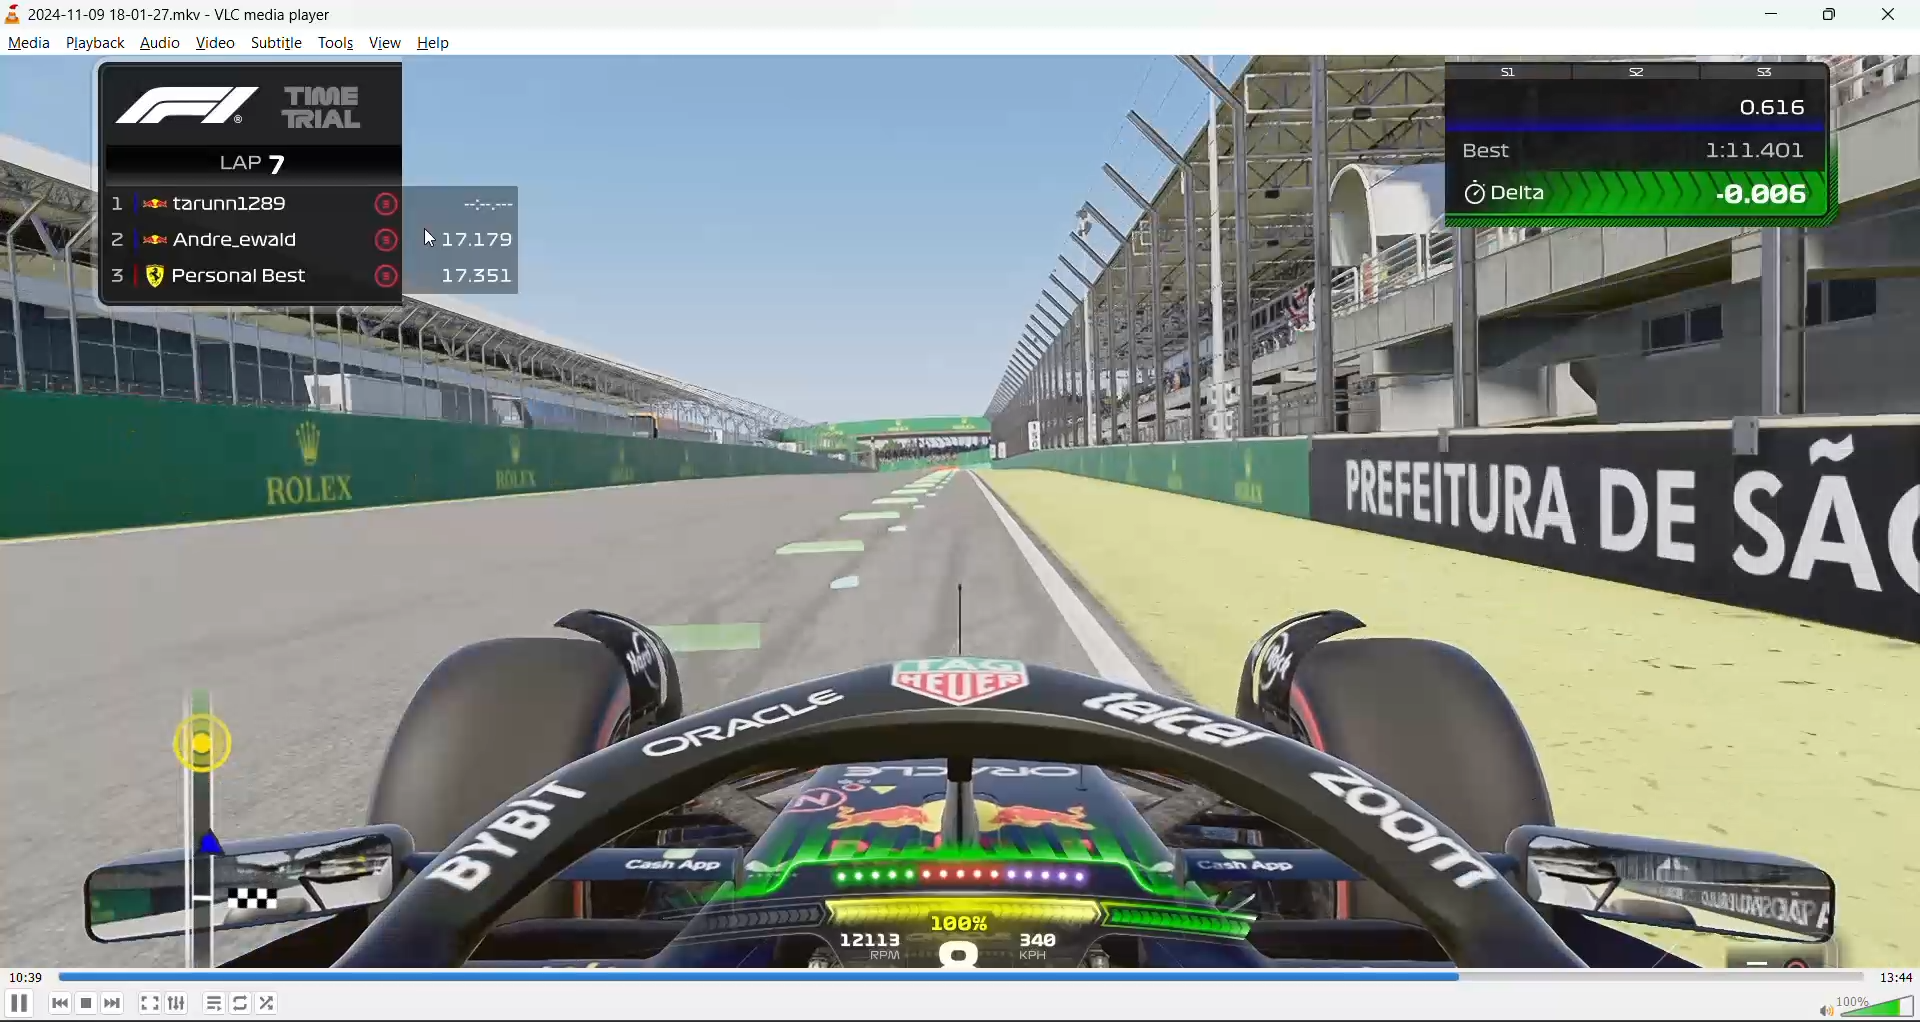 This screenshot has height=1022, width=1920. Describe the element at coordinates (214, 45) in the screenshot. I see `video` at that location.